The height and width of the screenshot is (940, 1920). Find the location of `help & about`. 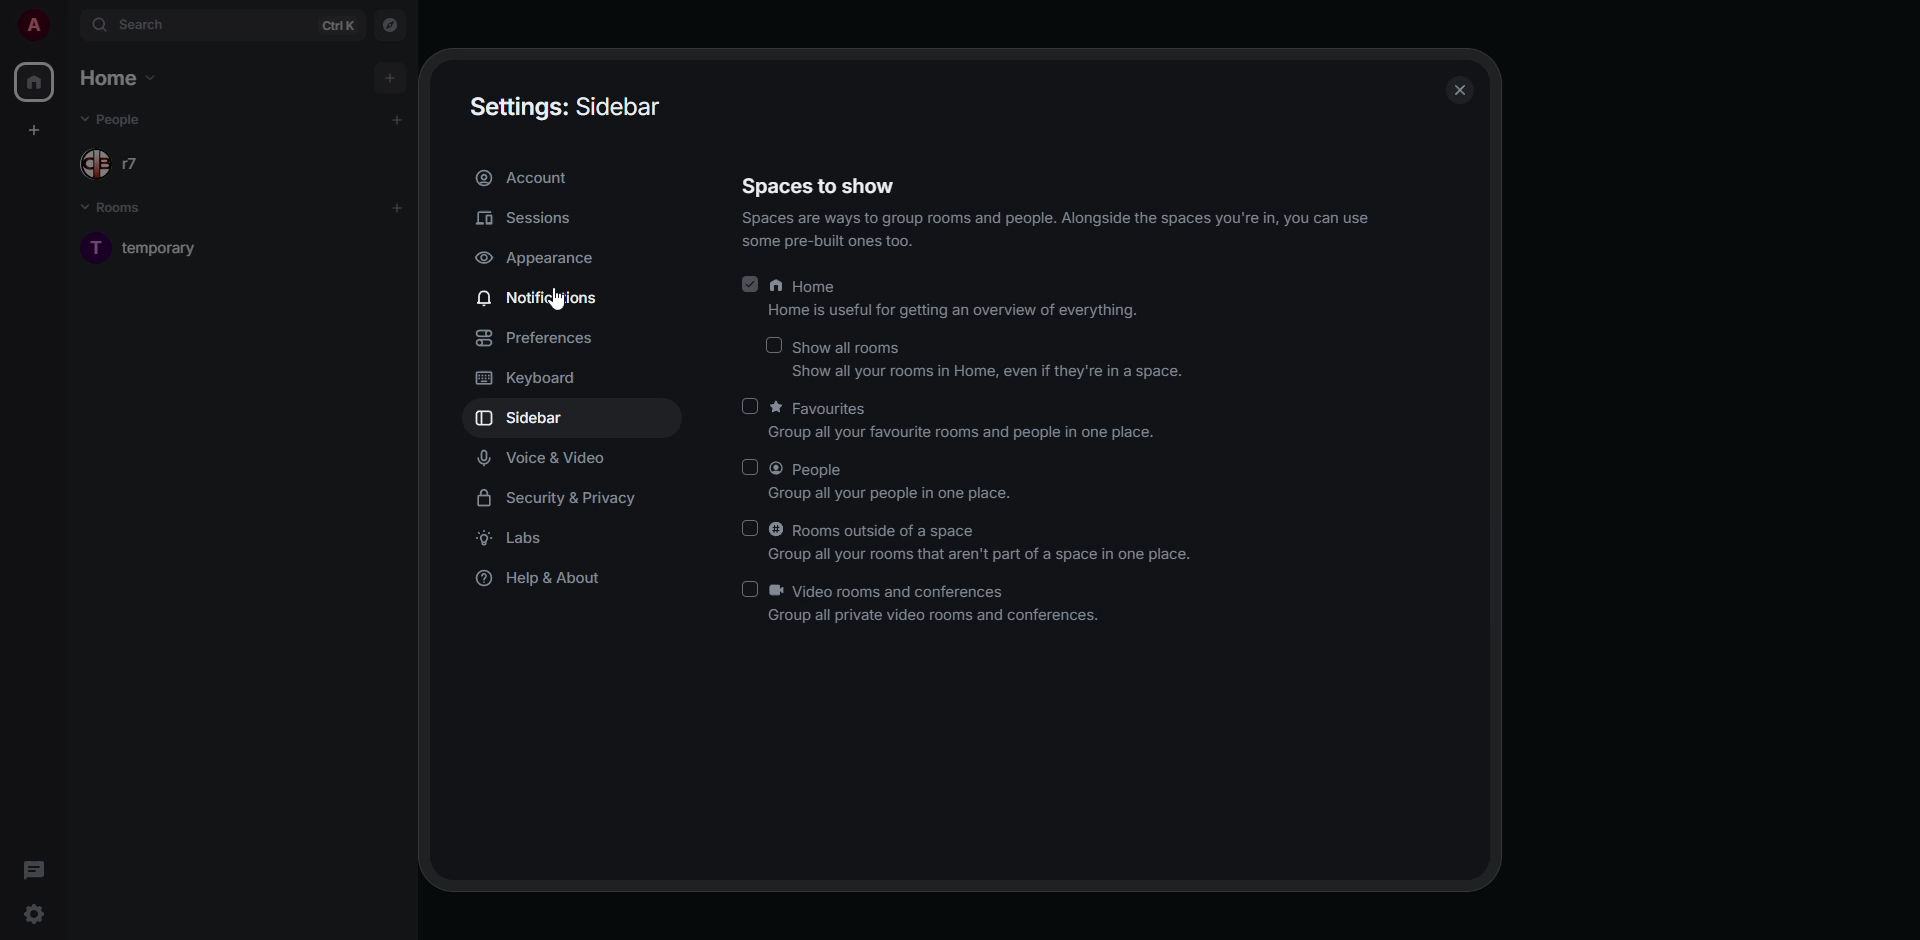

help & about is located at coordinates (547, 582).